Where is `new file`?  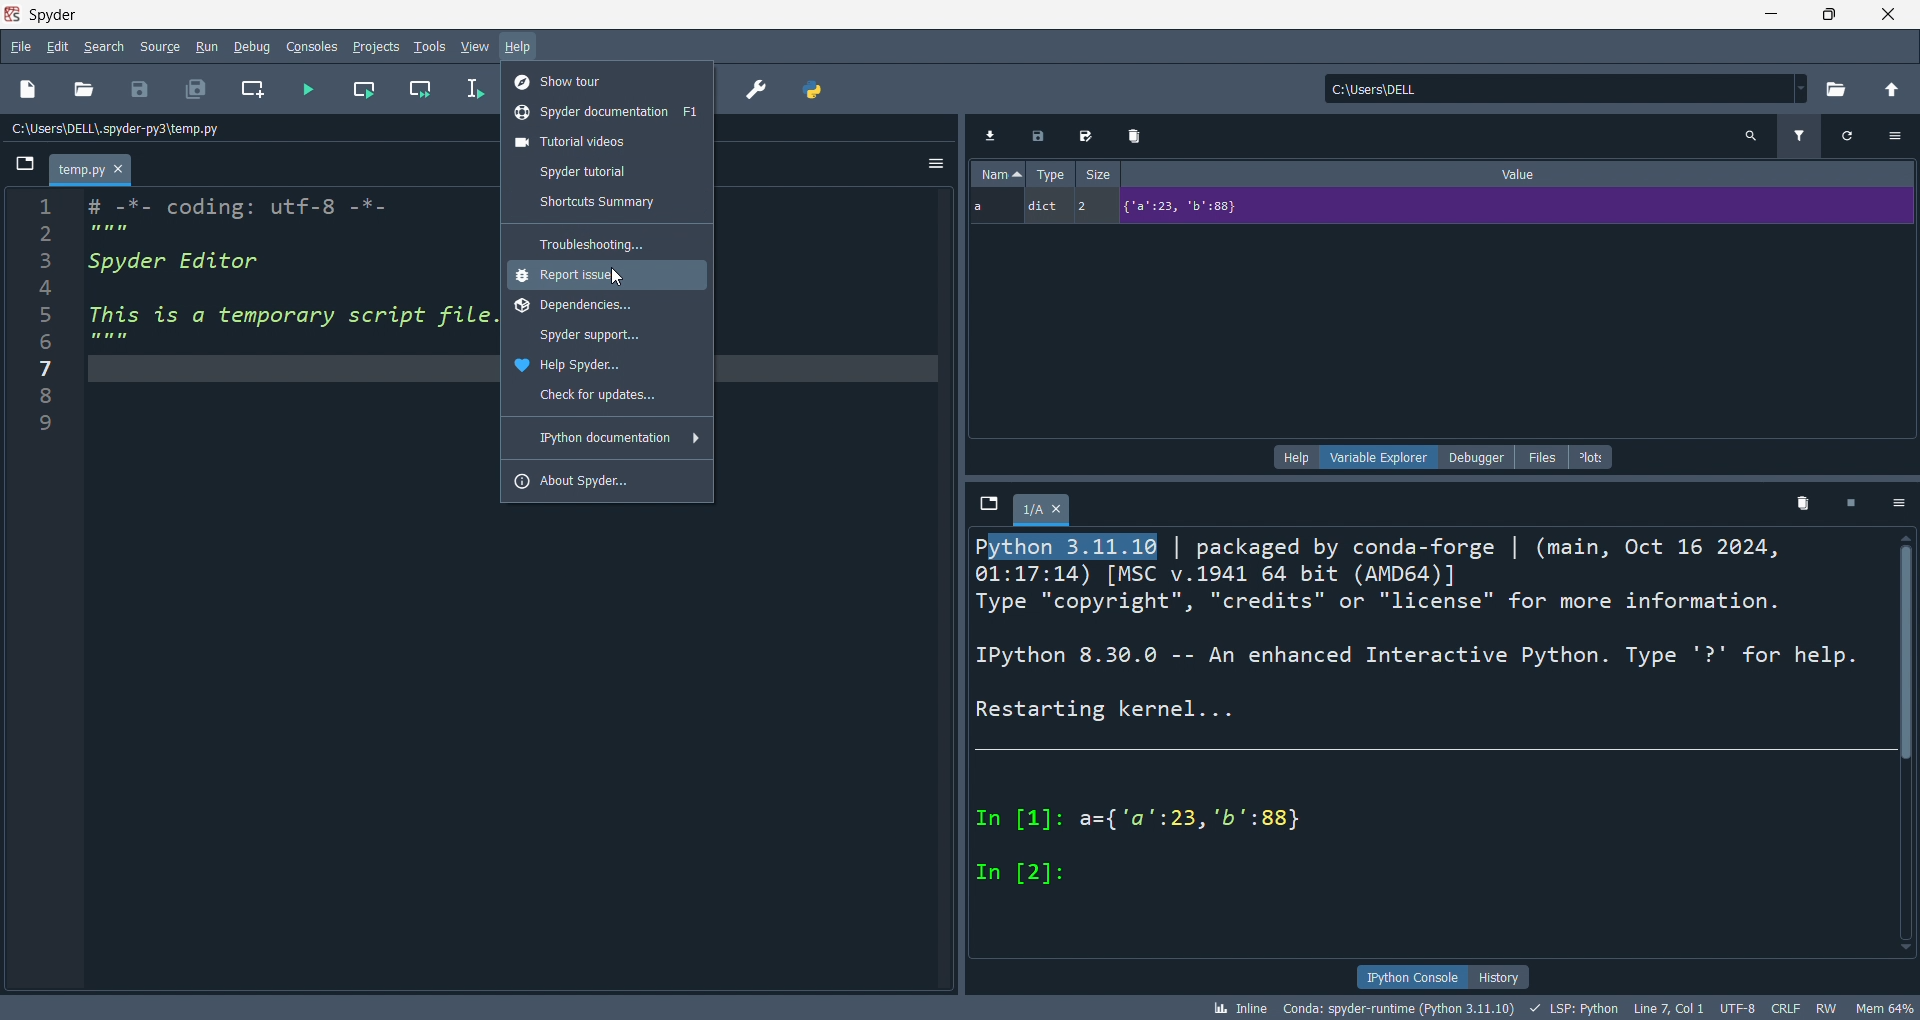 new file is located at coordinates (26, 92).